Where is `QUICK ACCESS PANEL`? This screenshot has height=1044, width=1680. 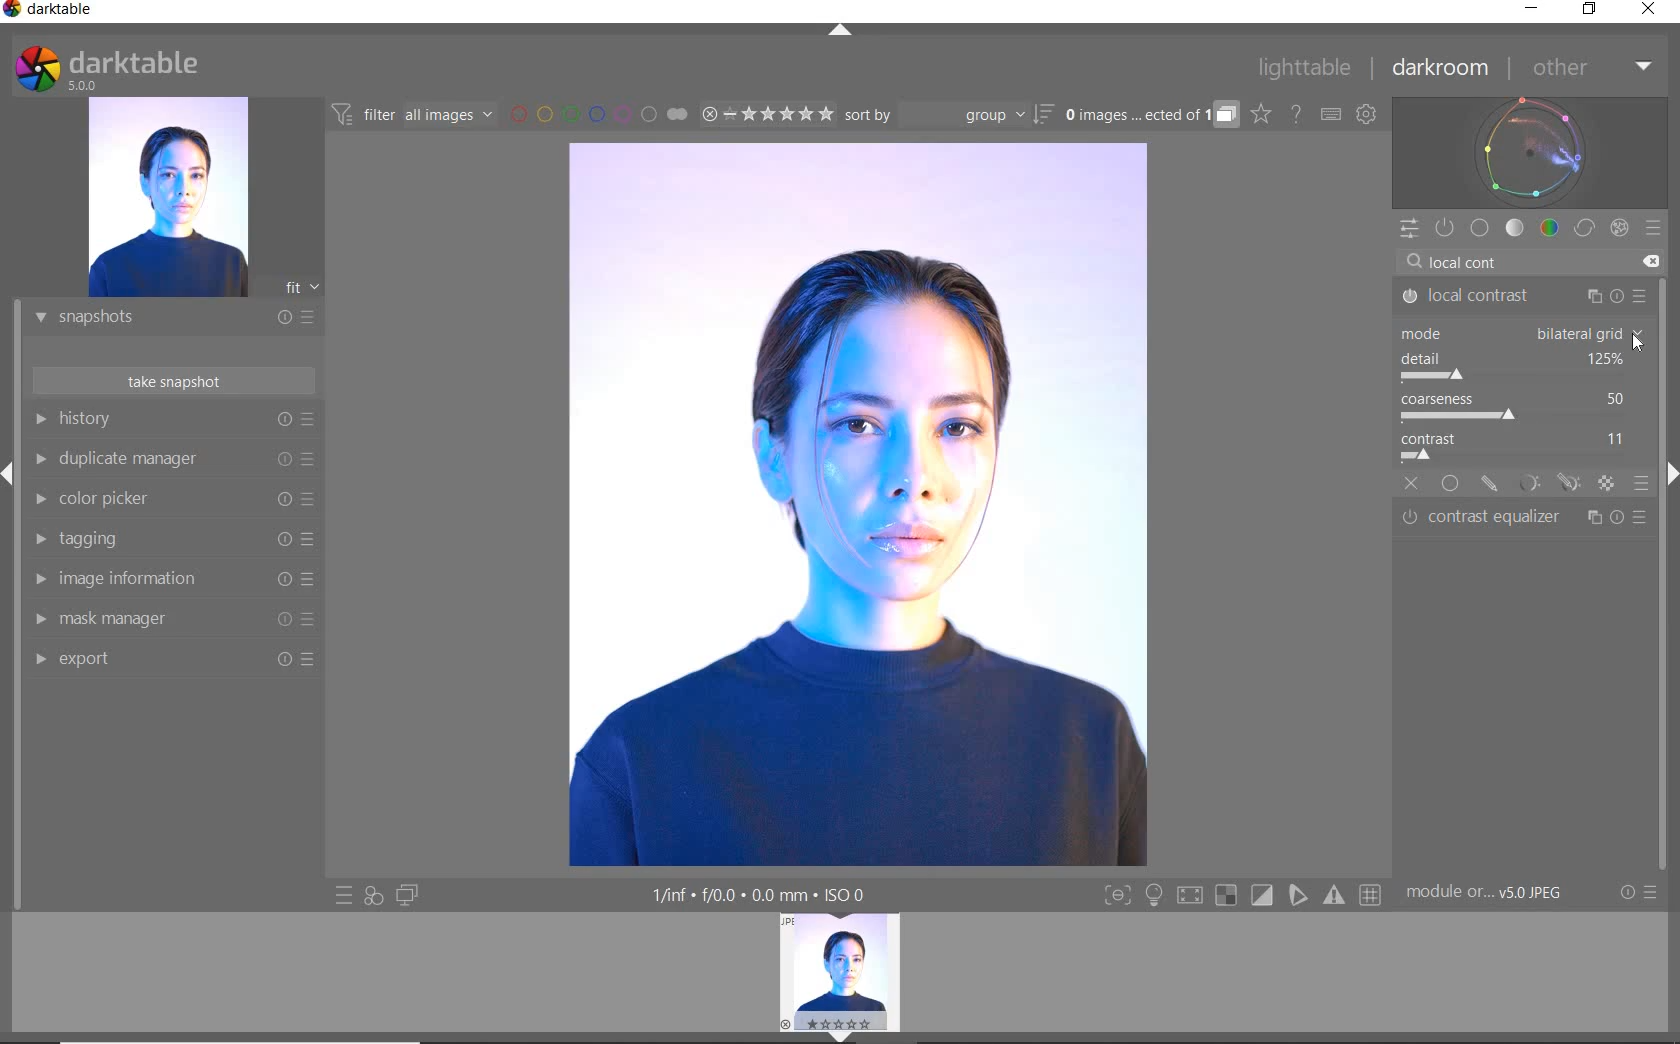
QUICK ACCESS PANEL is located at coordinates (1408, 230).